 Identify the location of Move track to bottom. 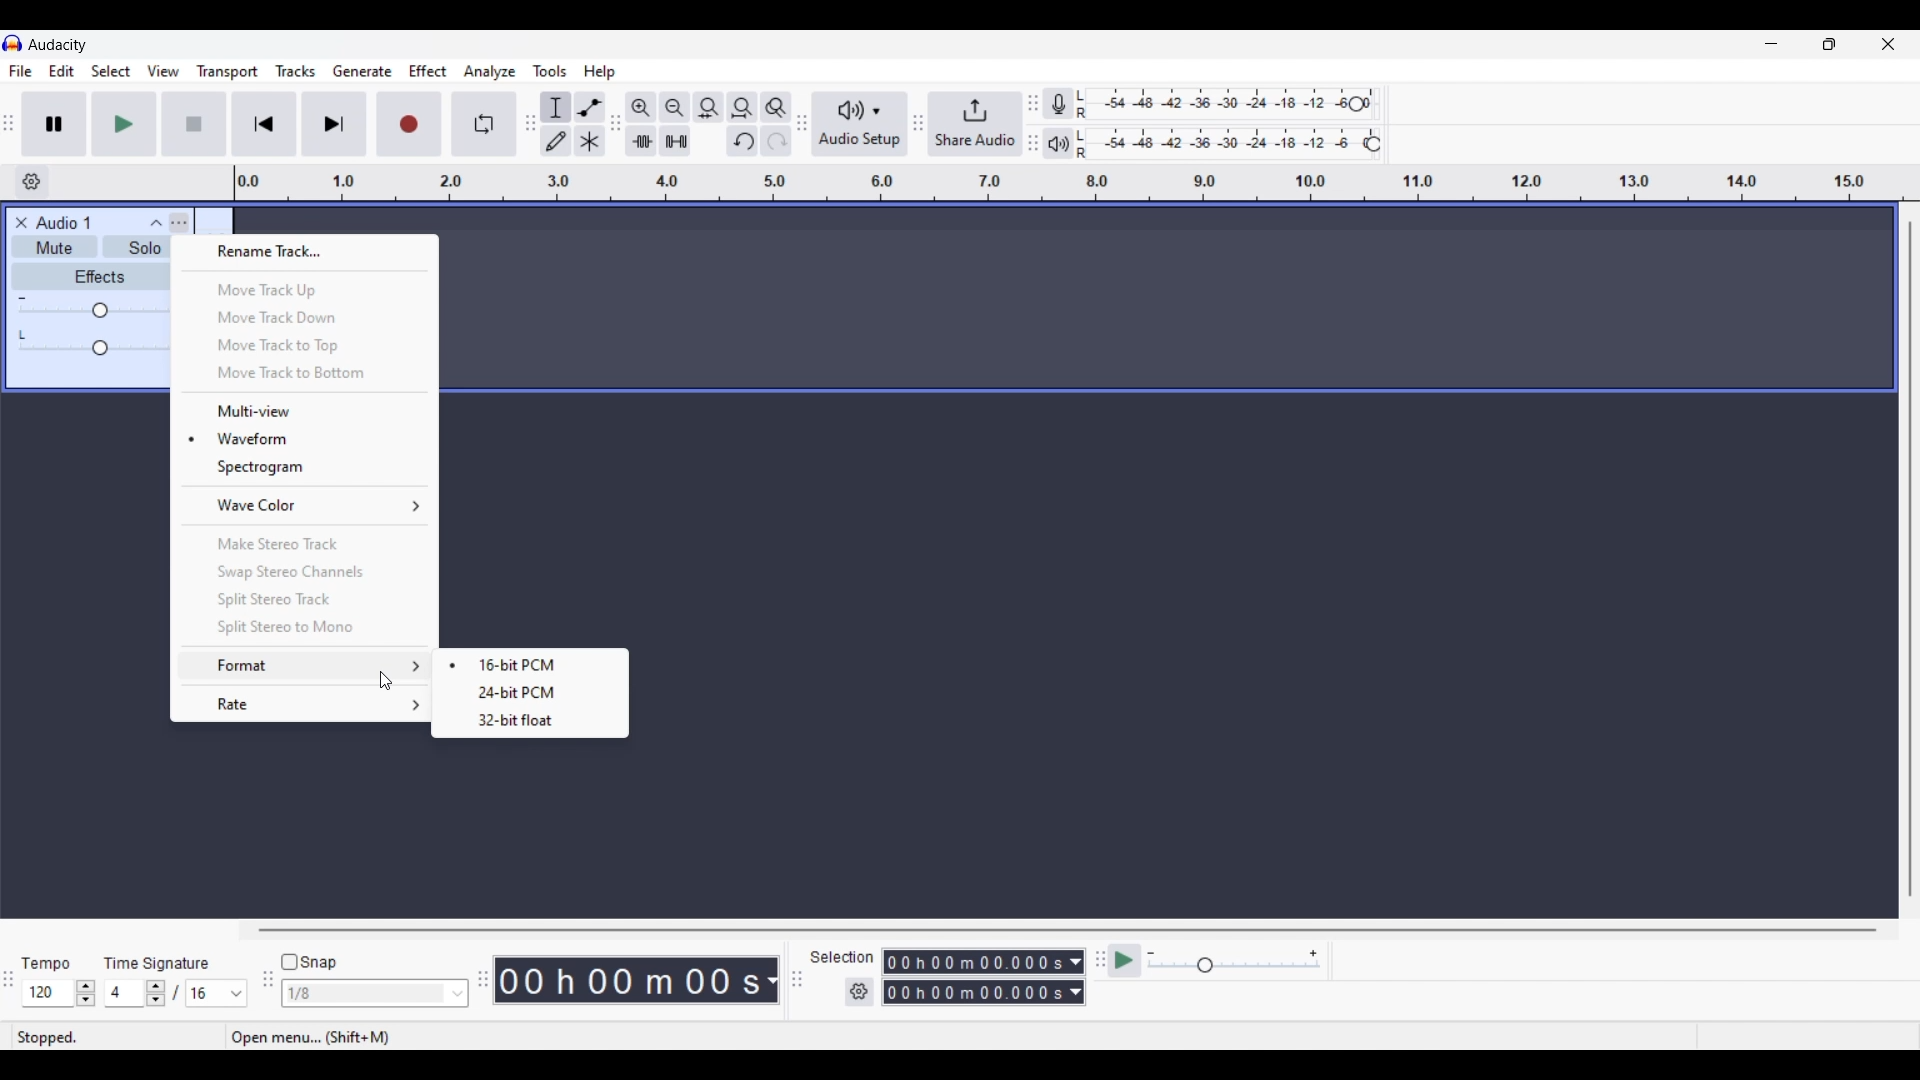
(305, 374).